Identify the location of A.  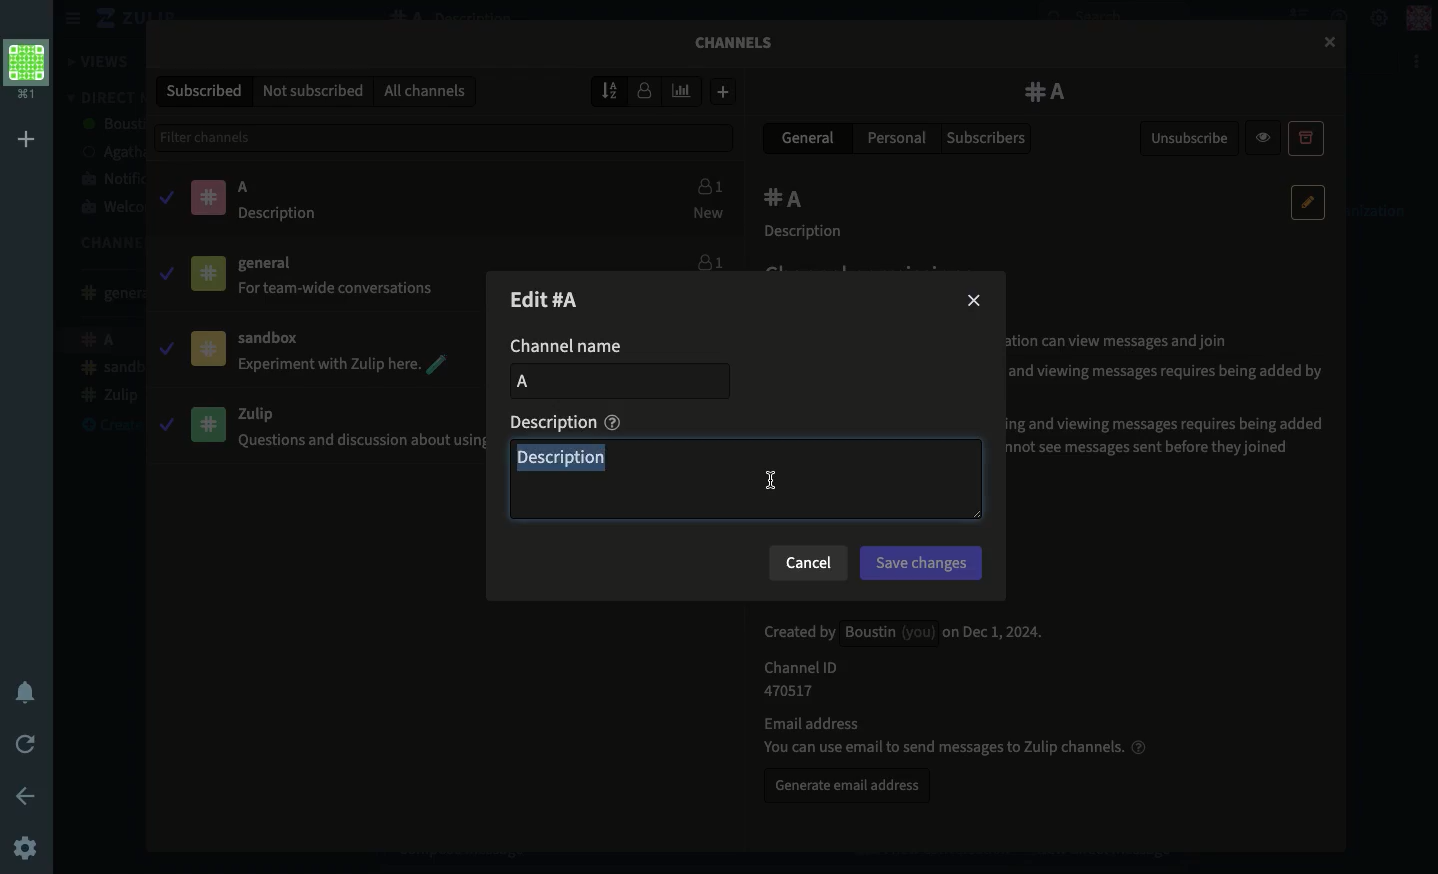
(105, 342).